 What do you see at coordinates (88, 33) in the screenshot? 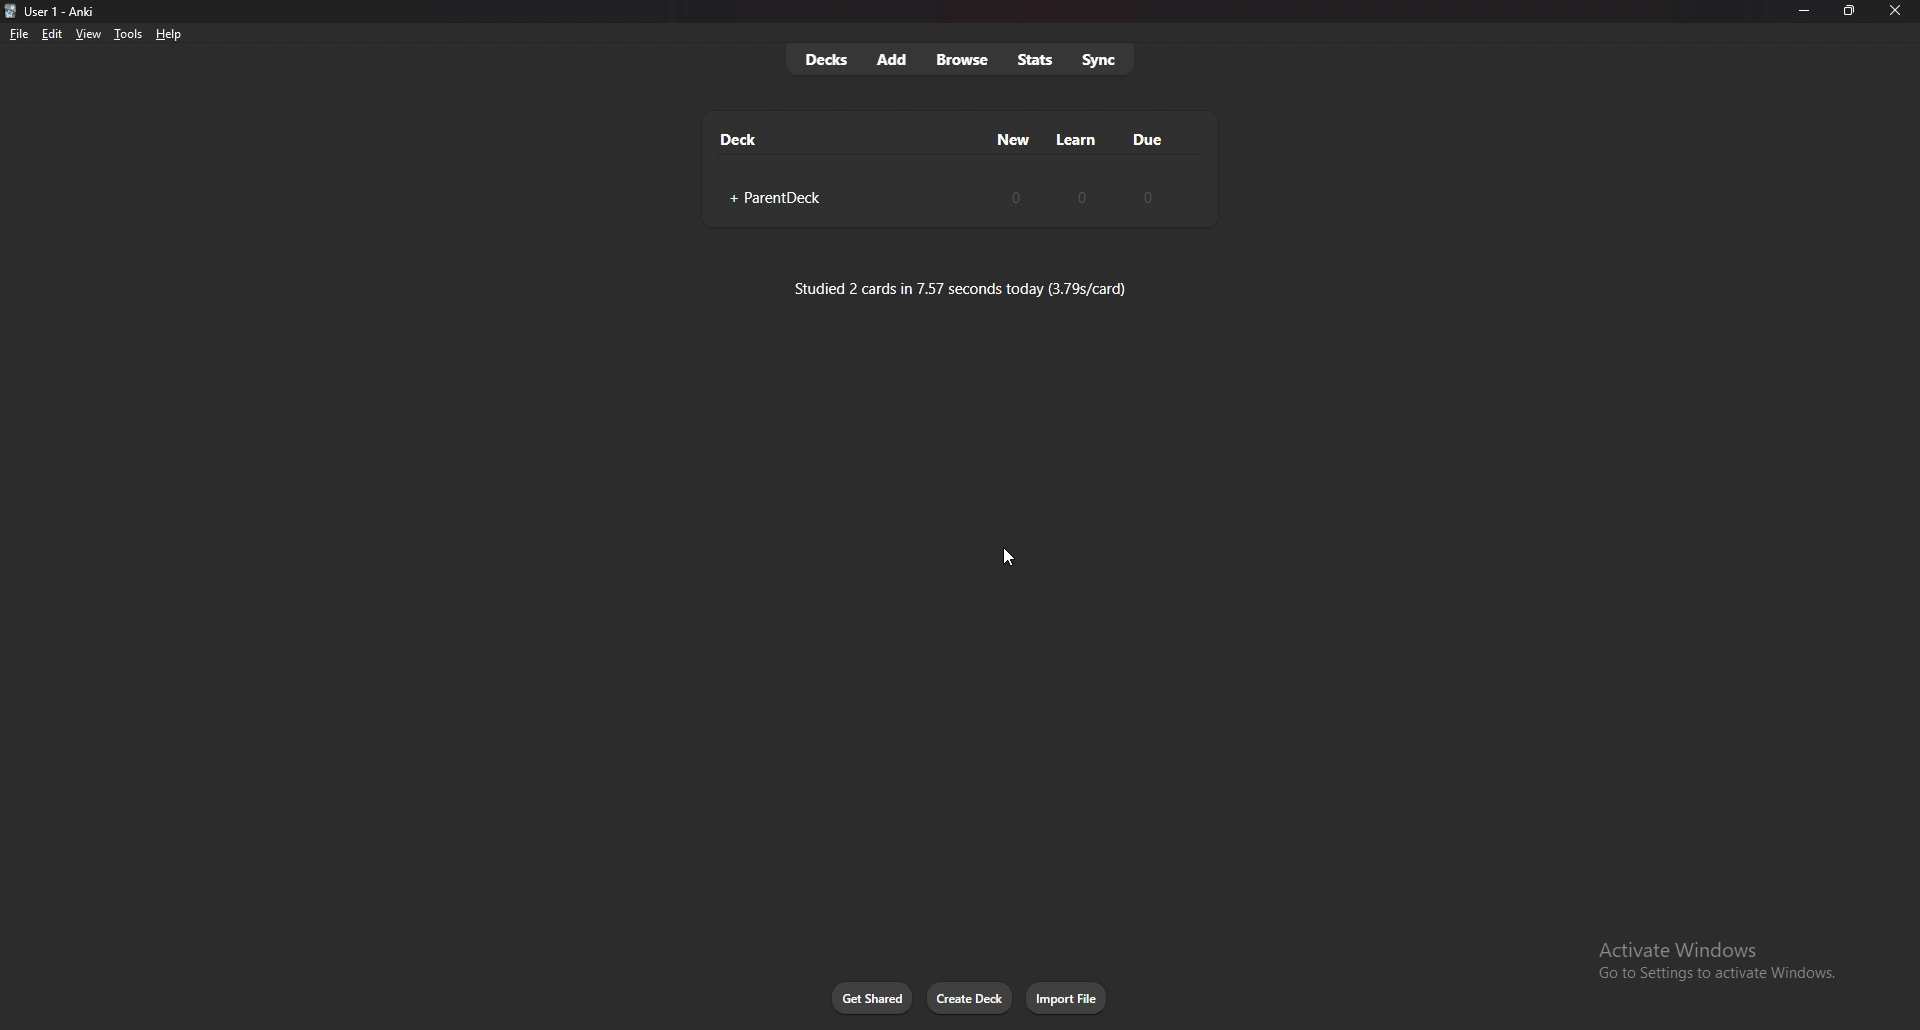
I see `view` at bounding box center [88, 33].